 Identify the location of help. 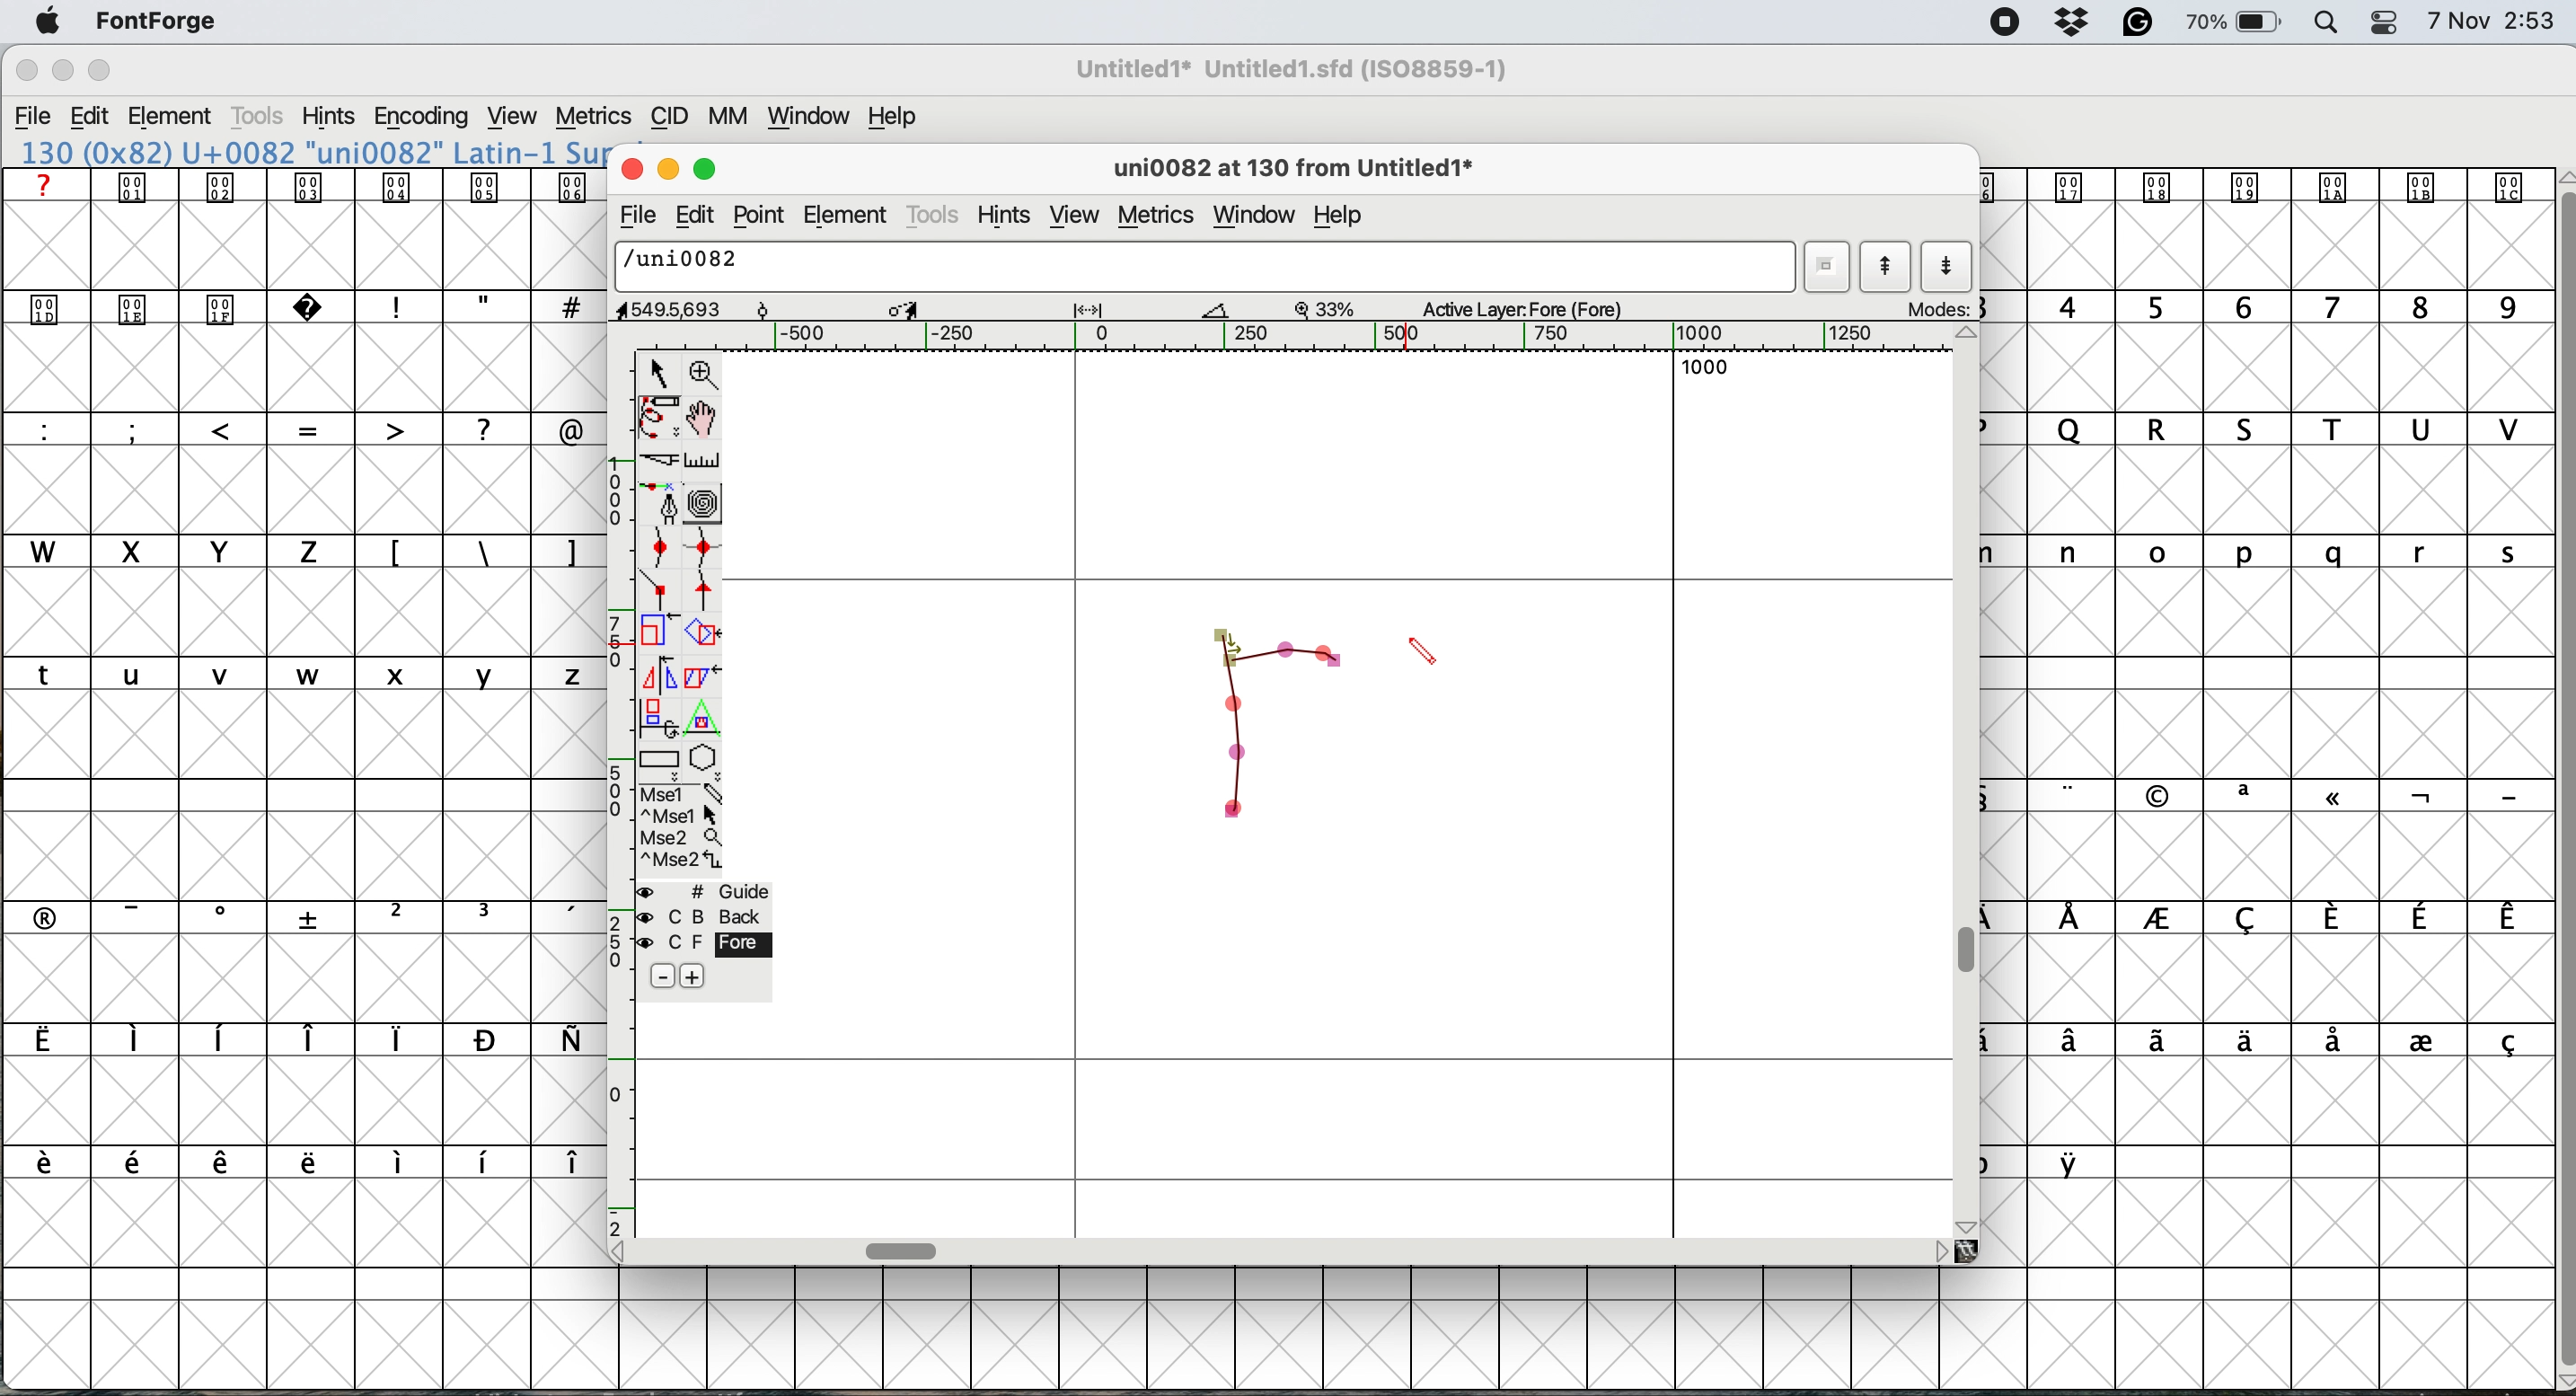
(1347, 217).